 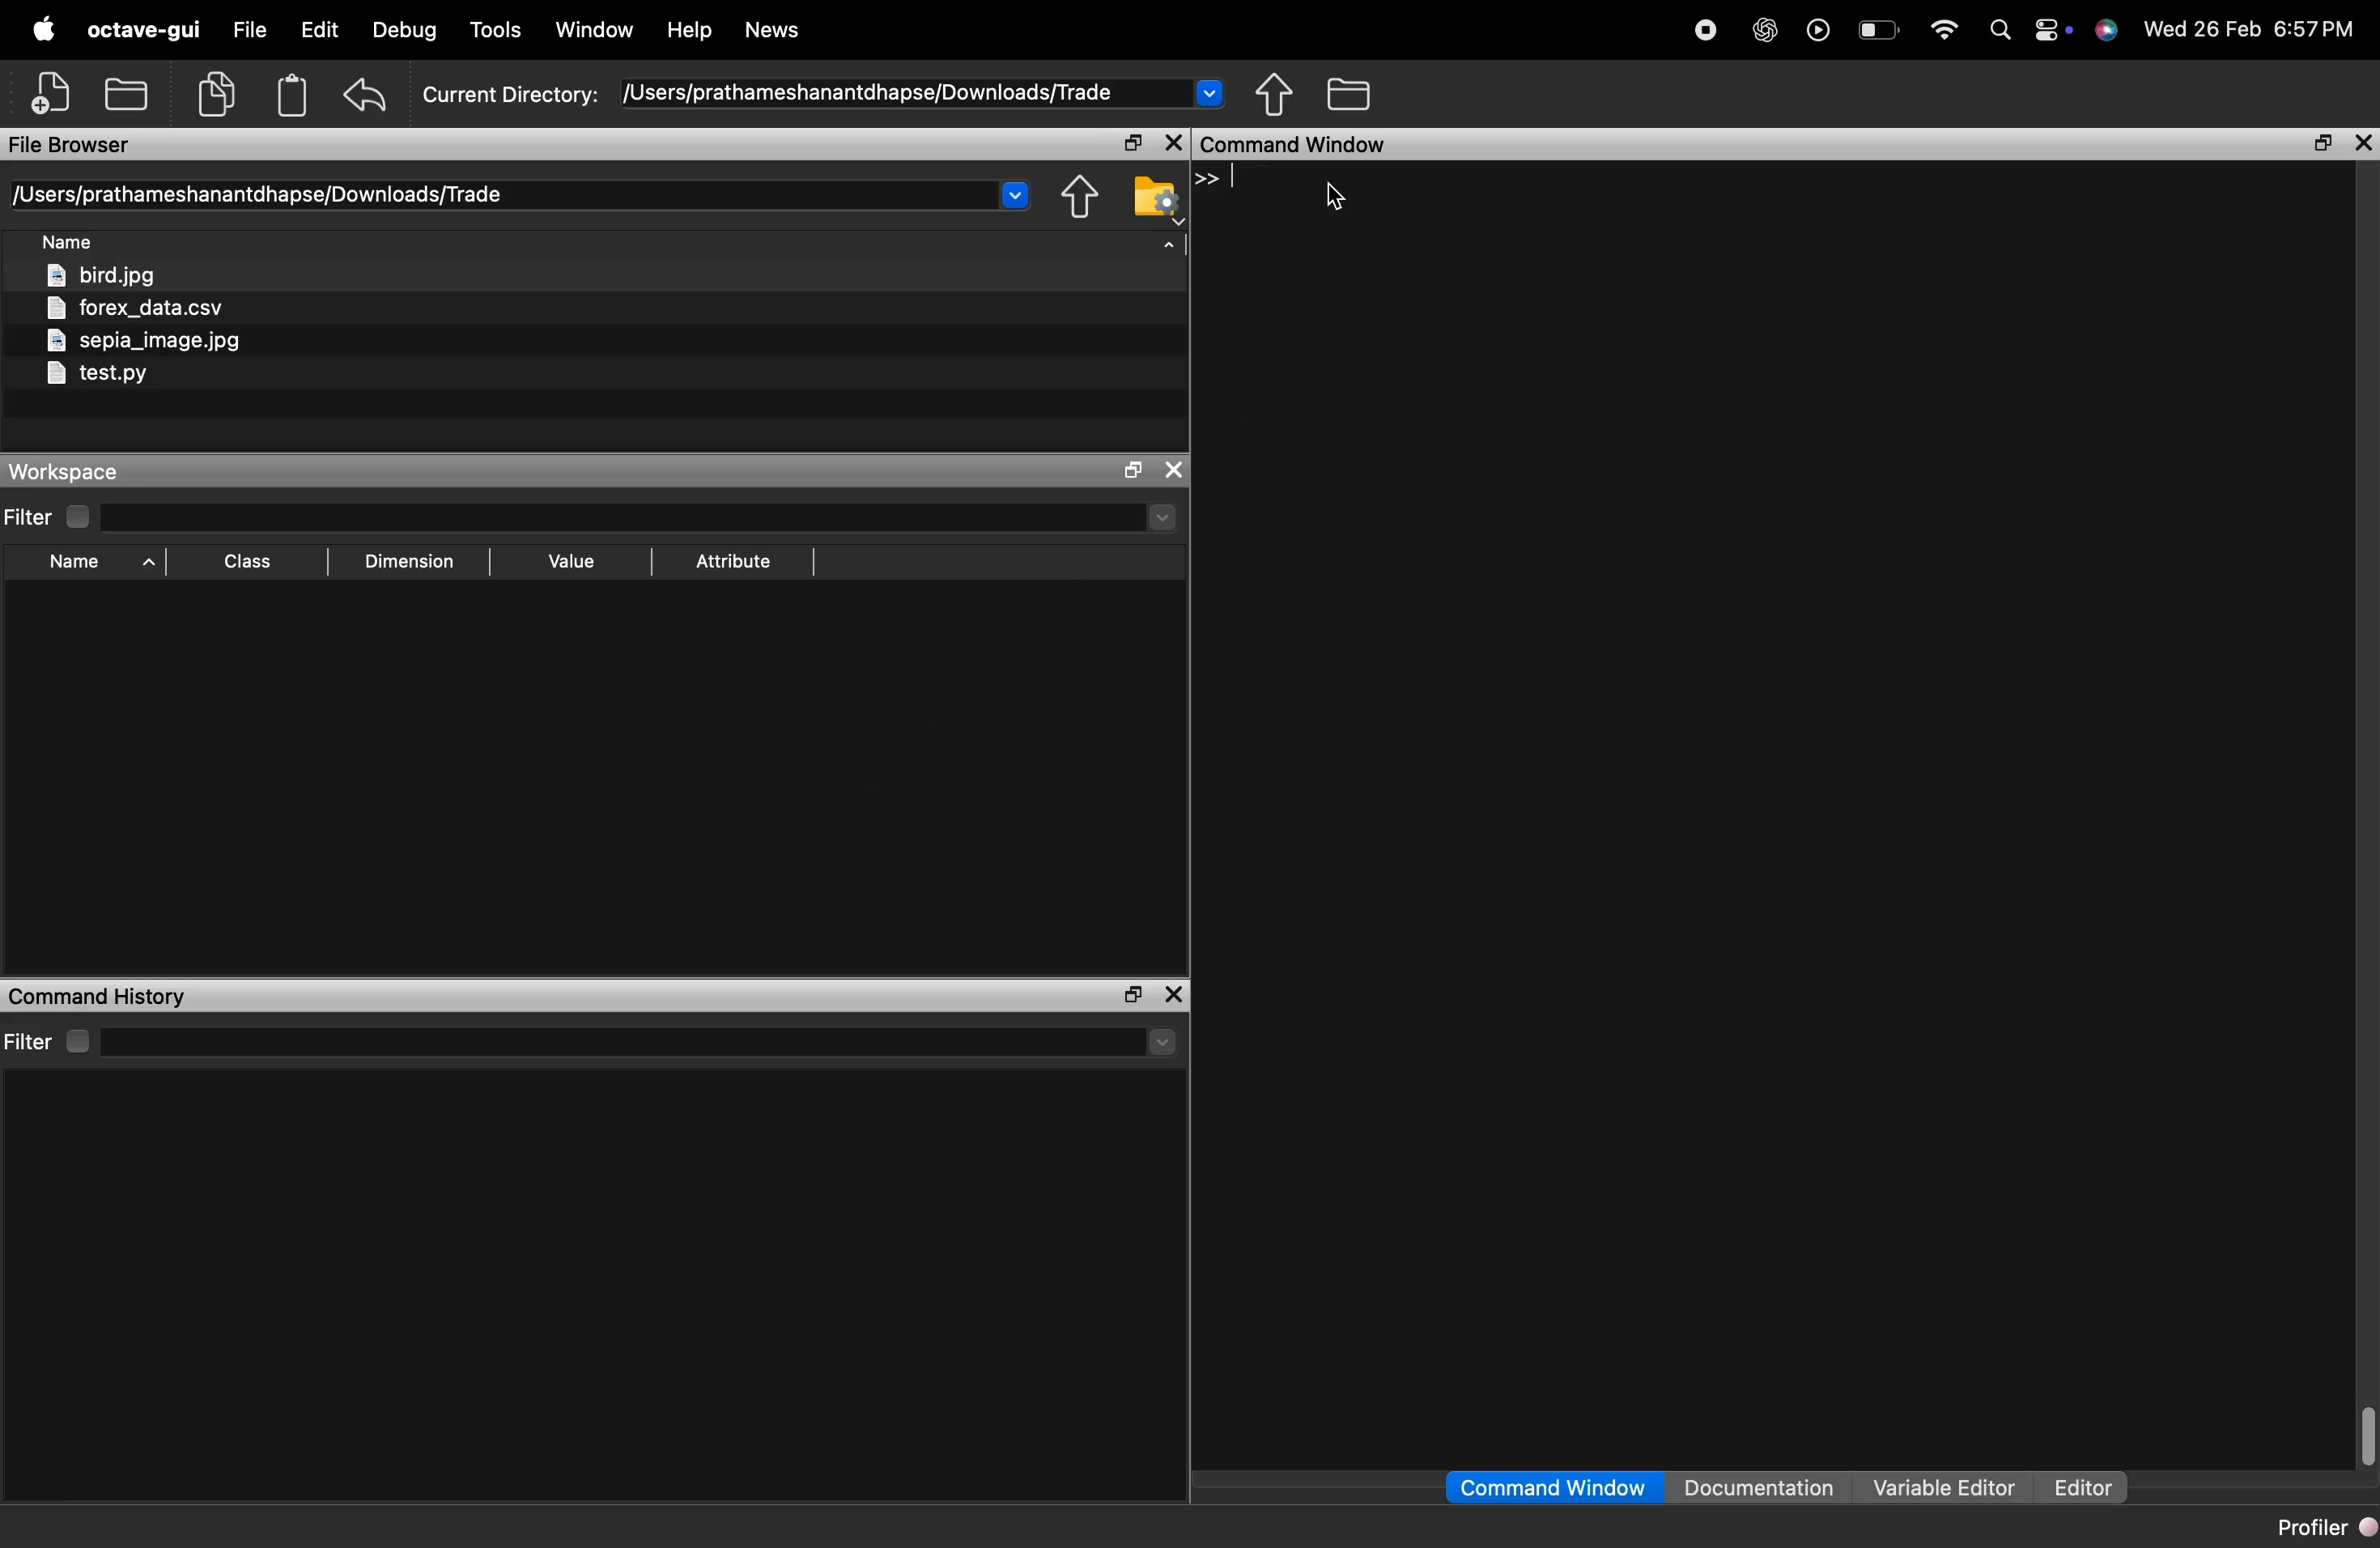 I want to click on sort by class, so click(x=251, y=563).